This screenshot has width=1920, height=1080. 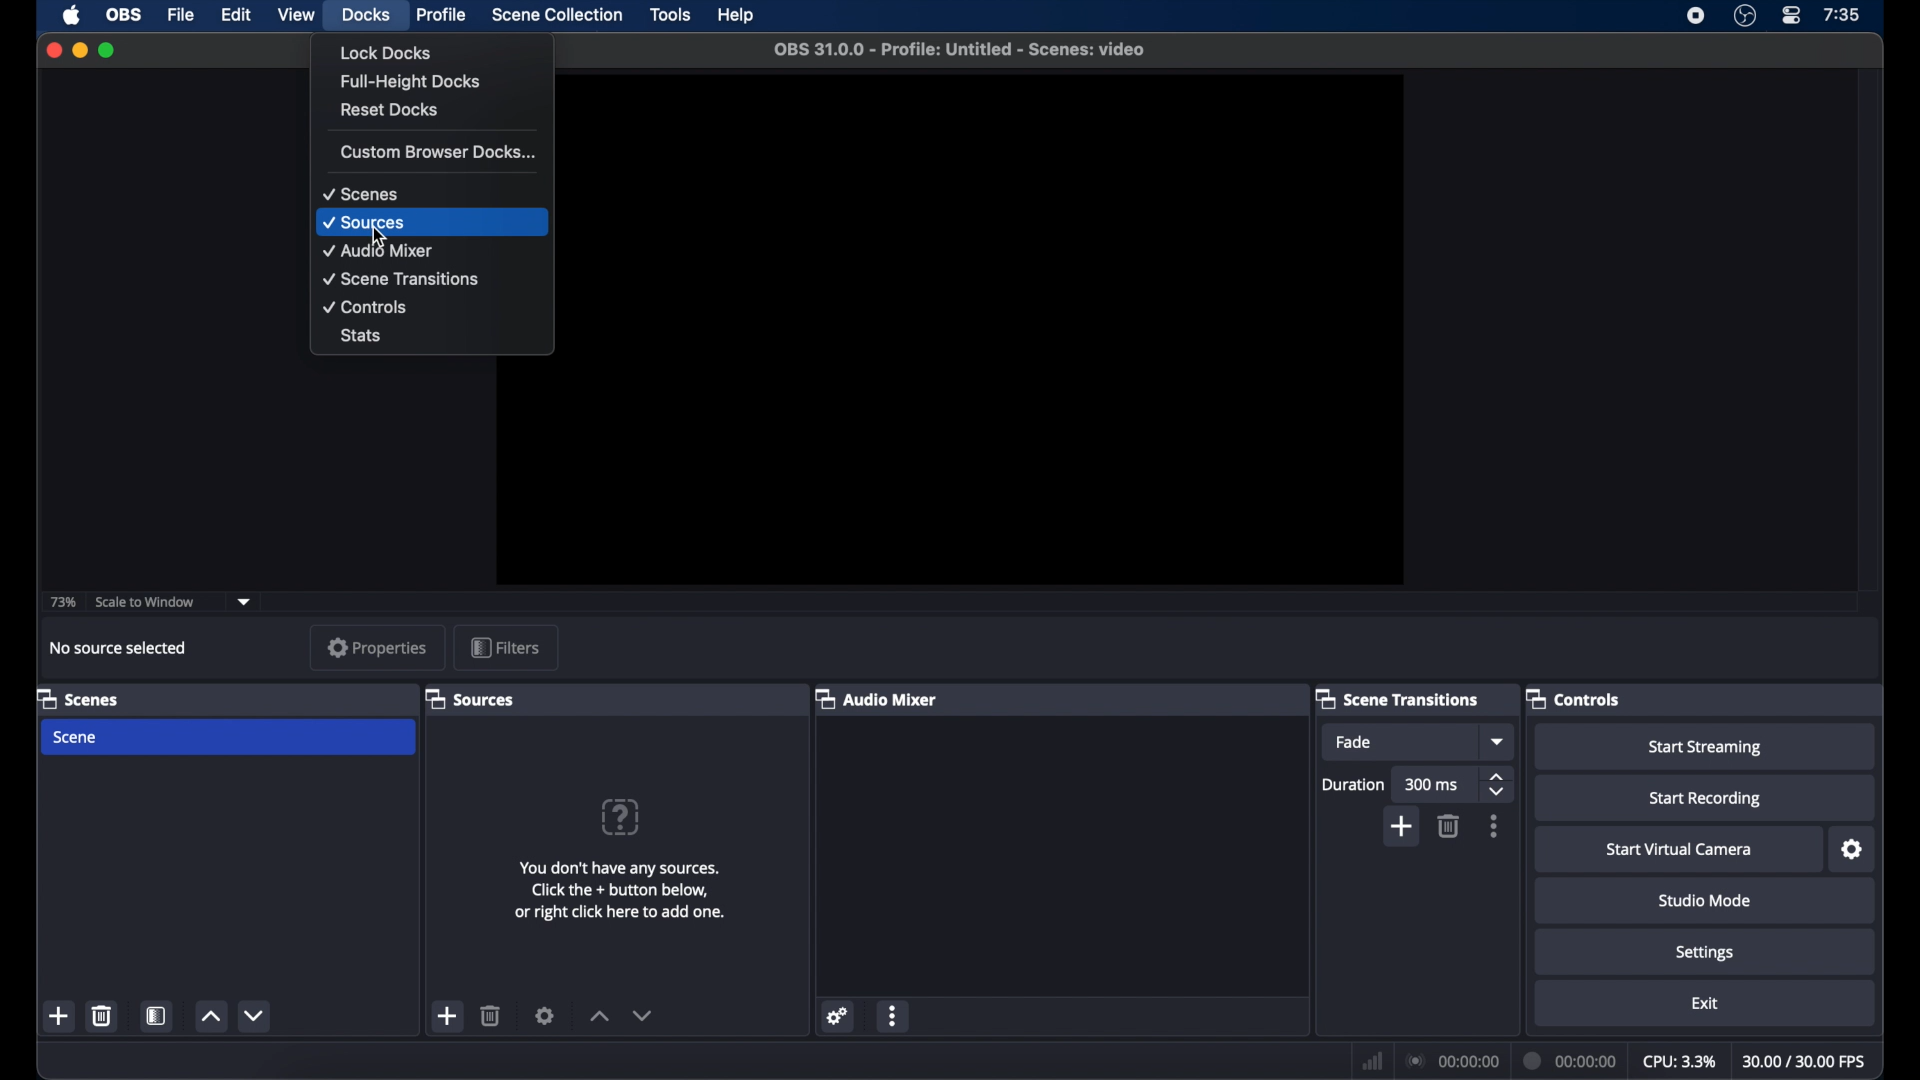 I want to click on network, so click(x=1372, y=1061).